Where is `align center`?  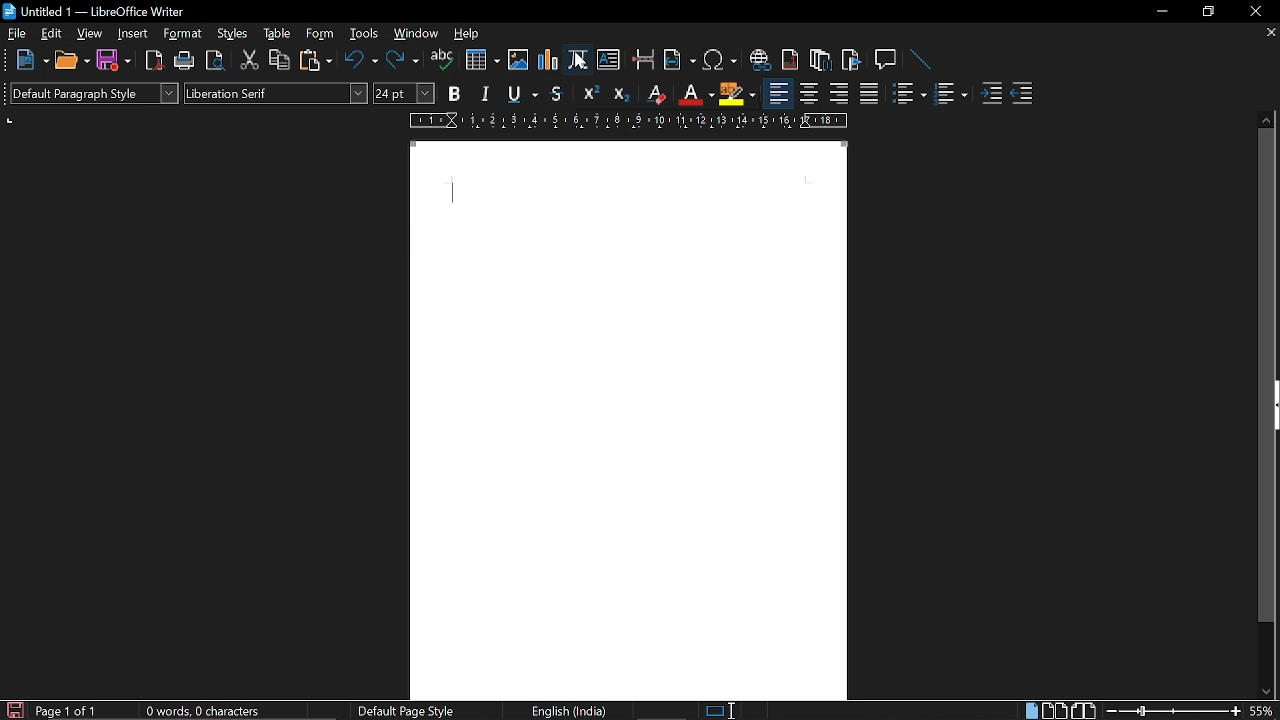 align center is located at coordinates (809, 94).